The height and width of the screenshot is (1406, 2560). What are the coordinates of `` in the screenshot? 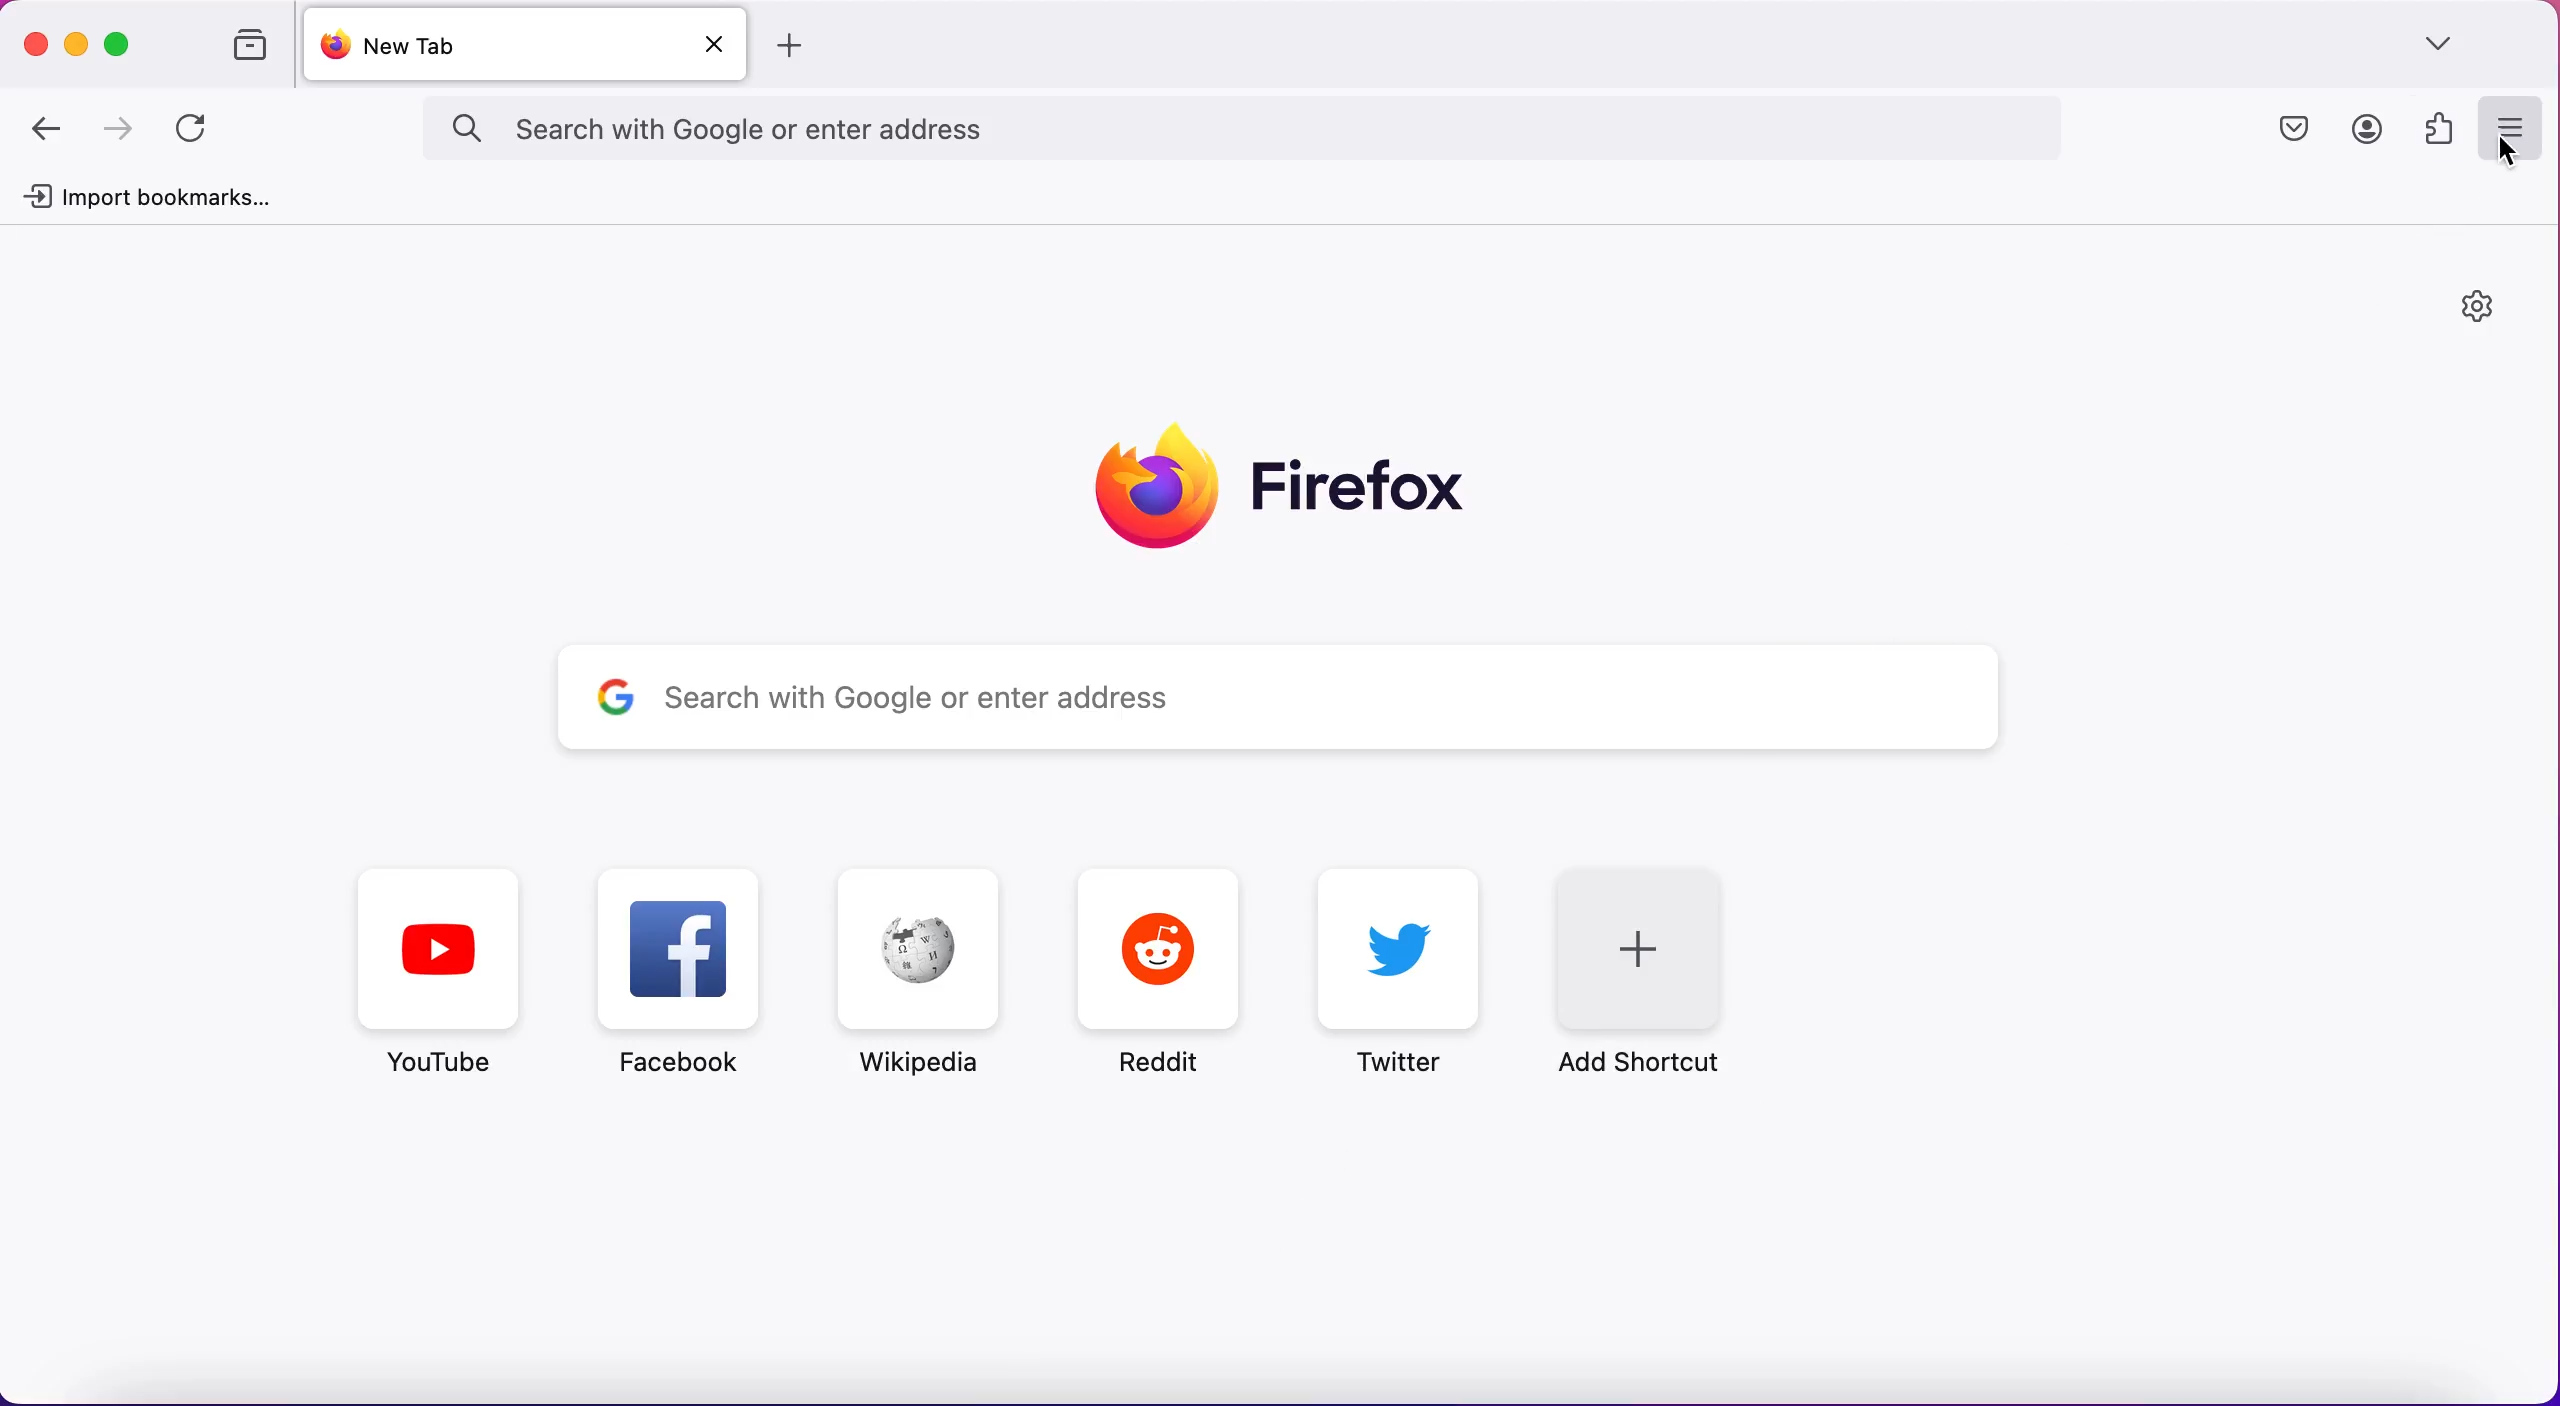 It's located at (689, 980).